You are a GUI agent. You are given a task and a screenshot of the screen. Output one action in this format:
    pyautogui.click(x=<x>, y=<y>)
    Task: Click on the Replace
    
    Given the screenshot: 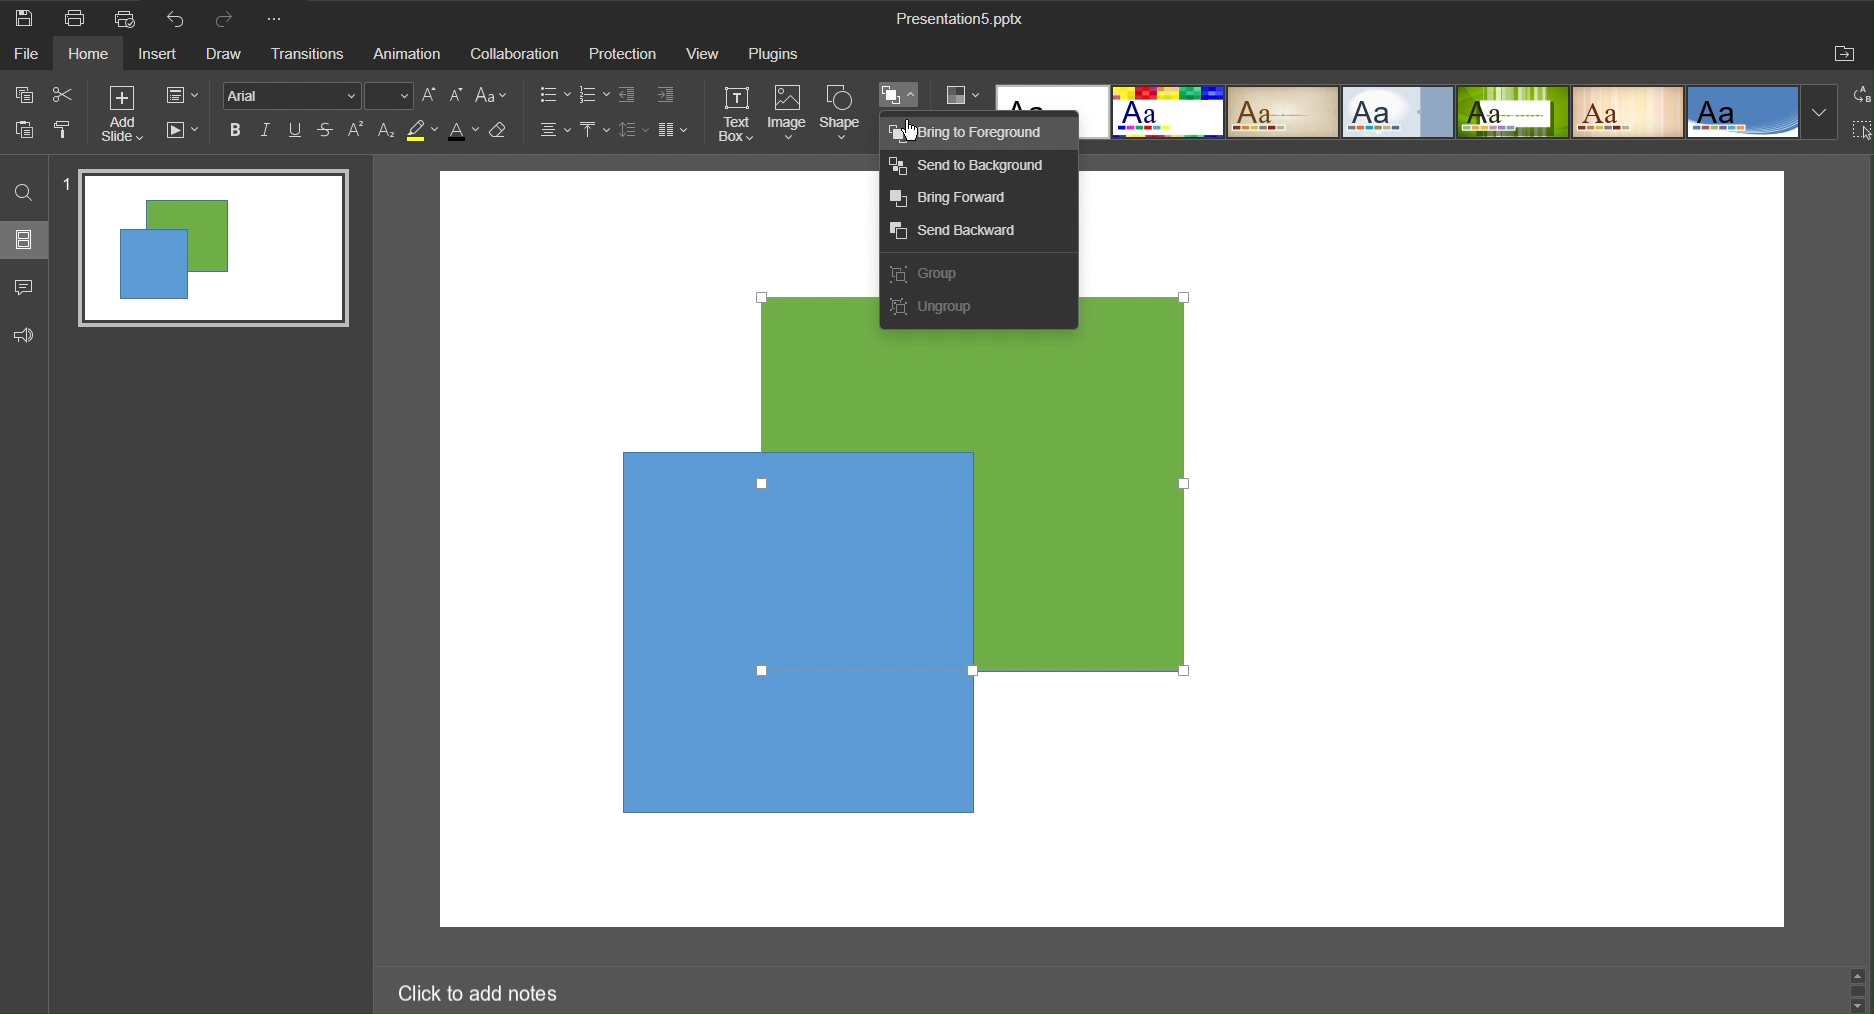 What is the action you would take?
    pyautogui.click(x=1861, y=95)
    